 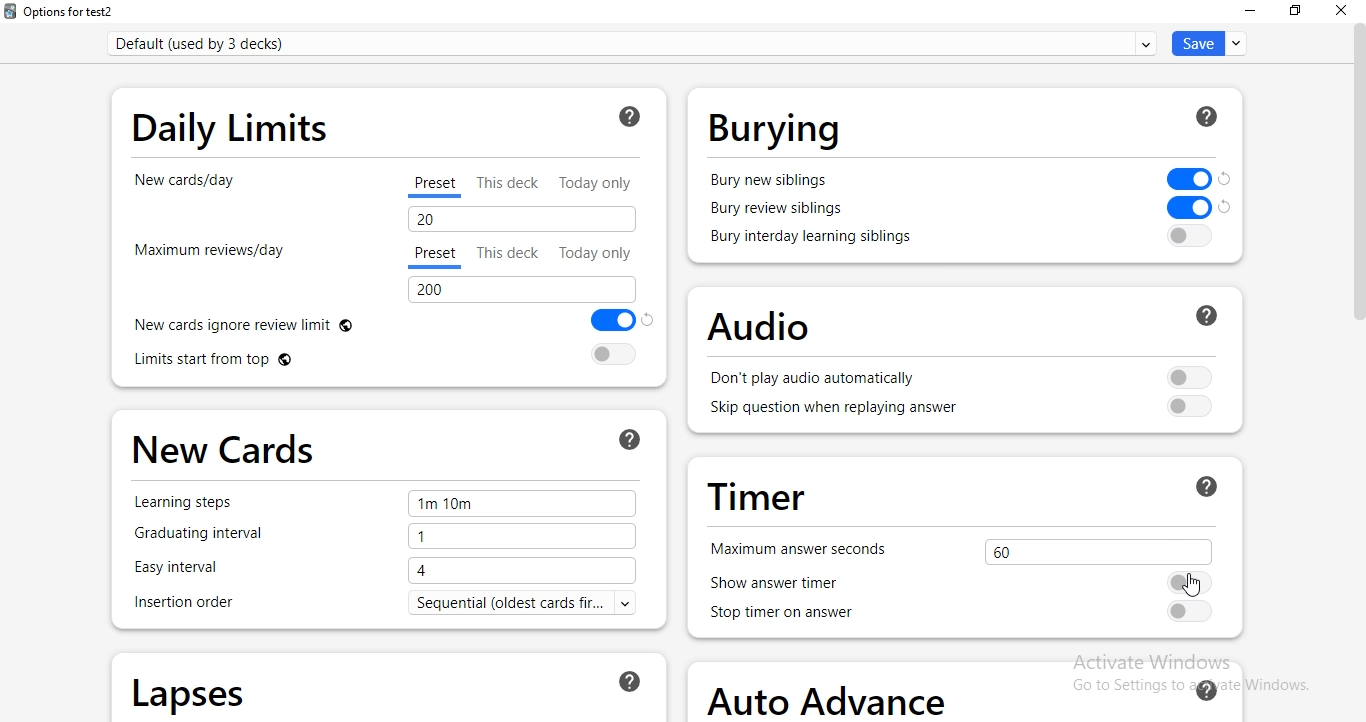 What do you see at coordinates (965, 410) in the screenshot?
I see `skip question when replaying answer` at bounding box center [965, 410].